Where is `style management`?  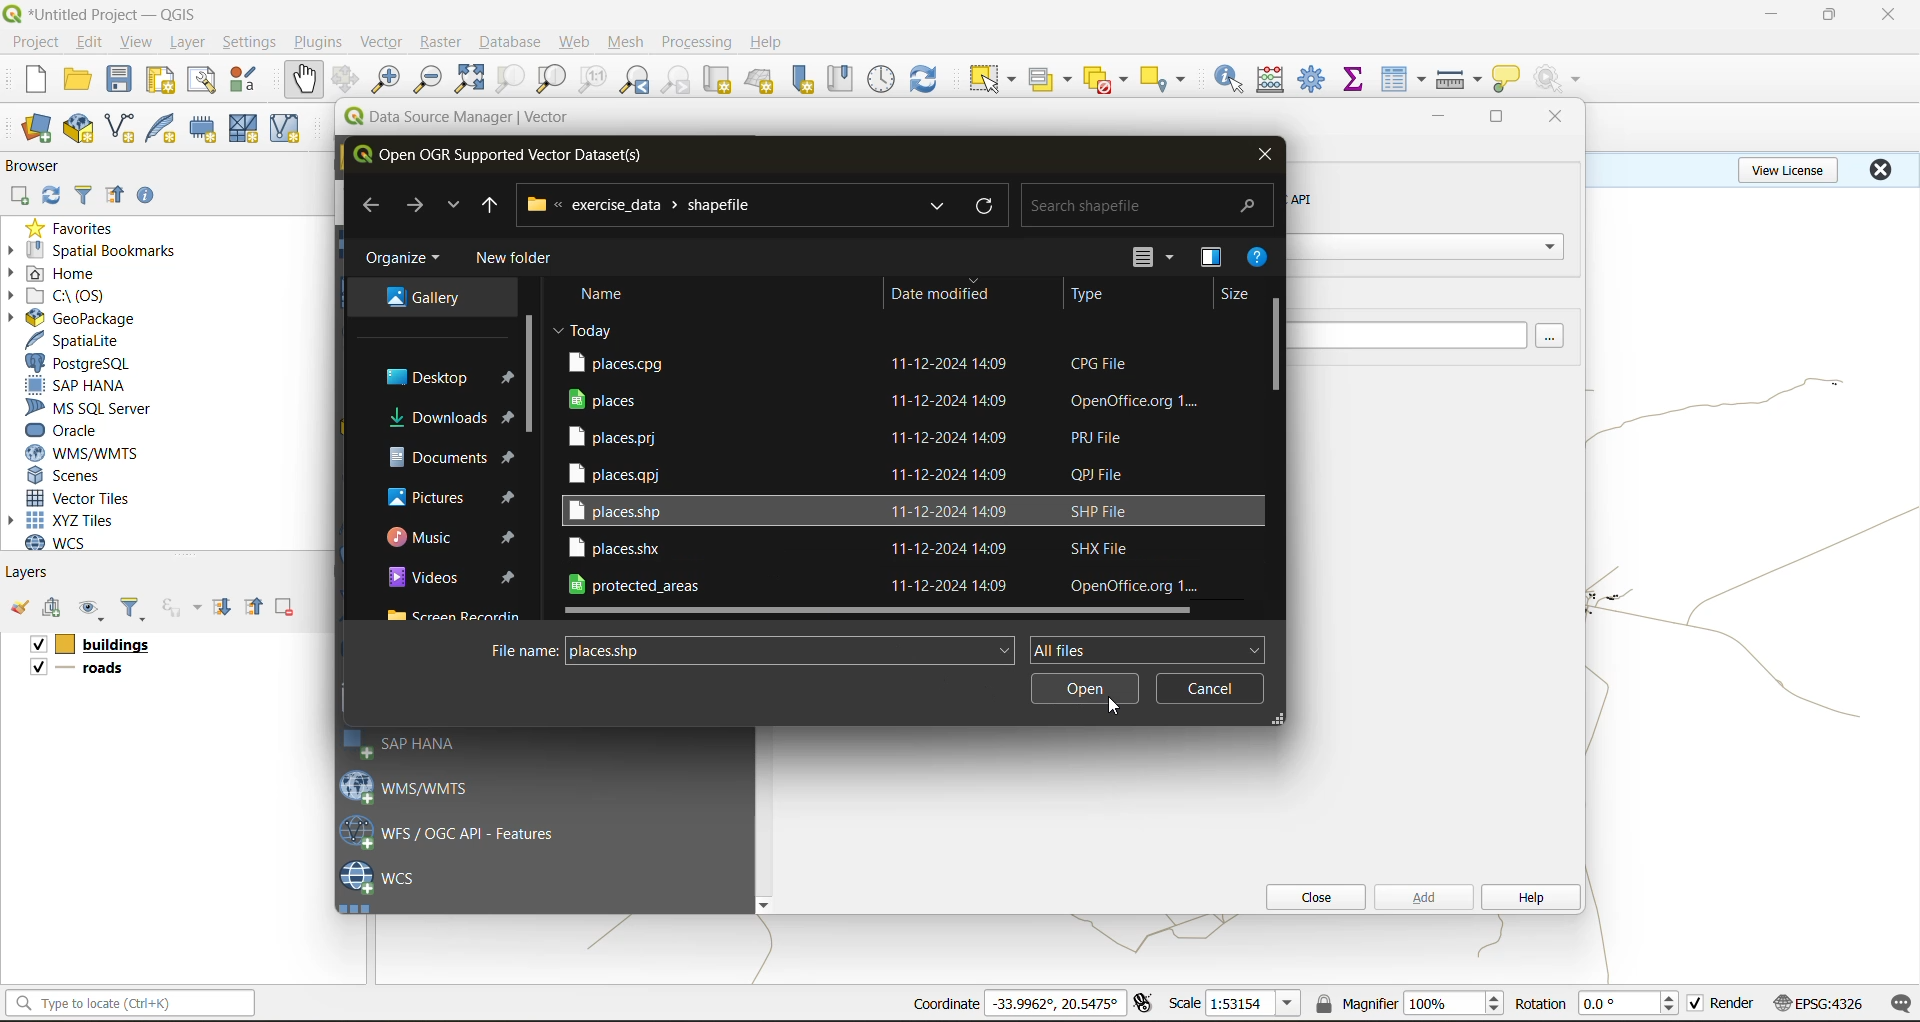 style management is located at coordinates (249, 79).